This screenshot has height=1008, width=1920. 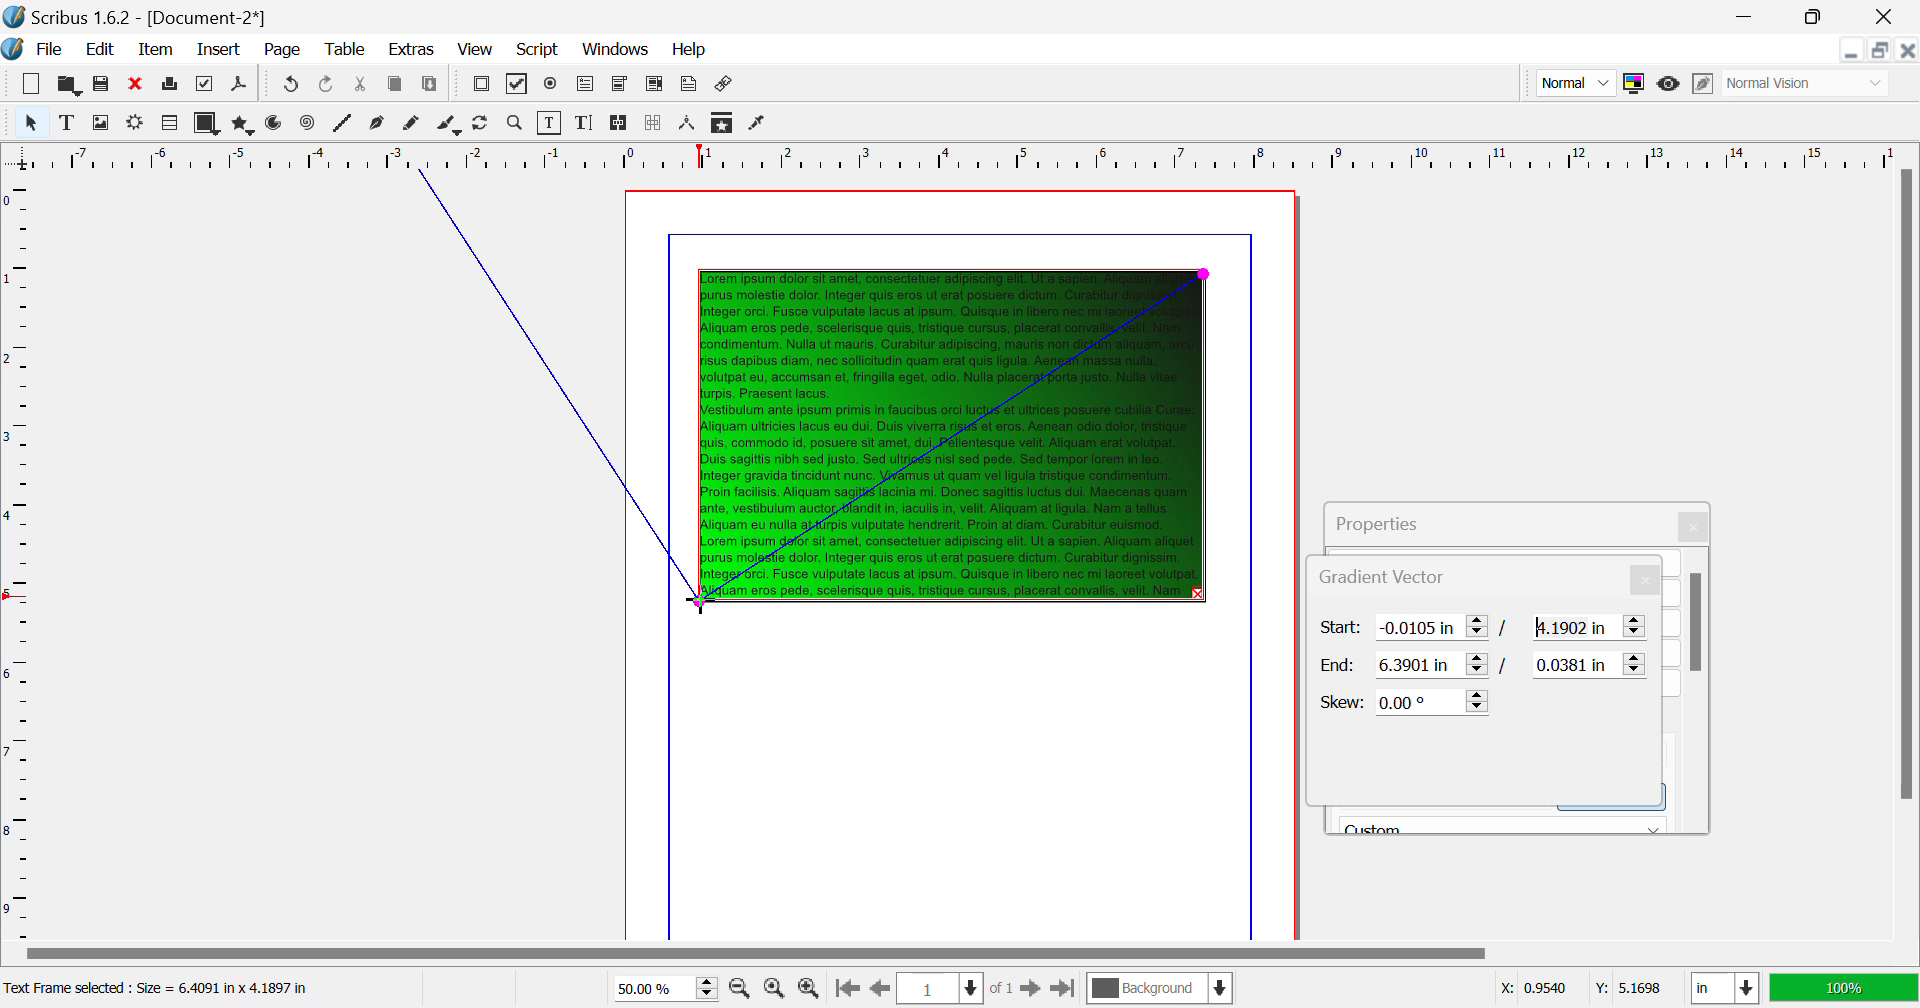 I want to click on Edit in Preview Mode, so click(x=1705, y=84).